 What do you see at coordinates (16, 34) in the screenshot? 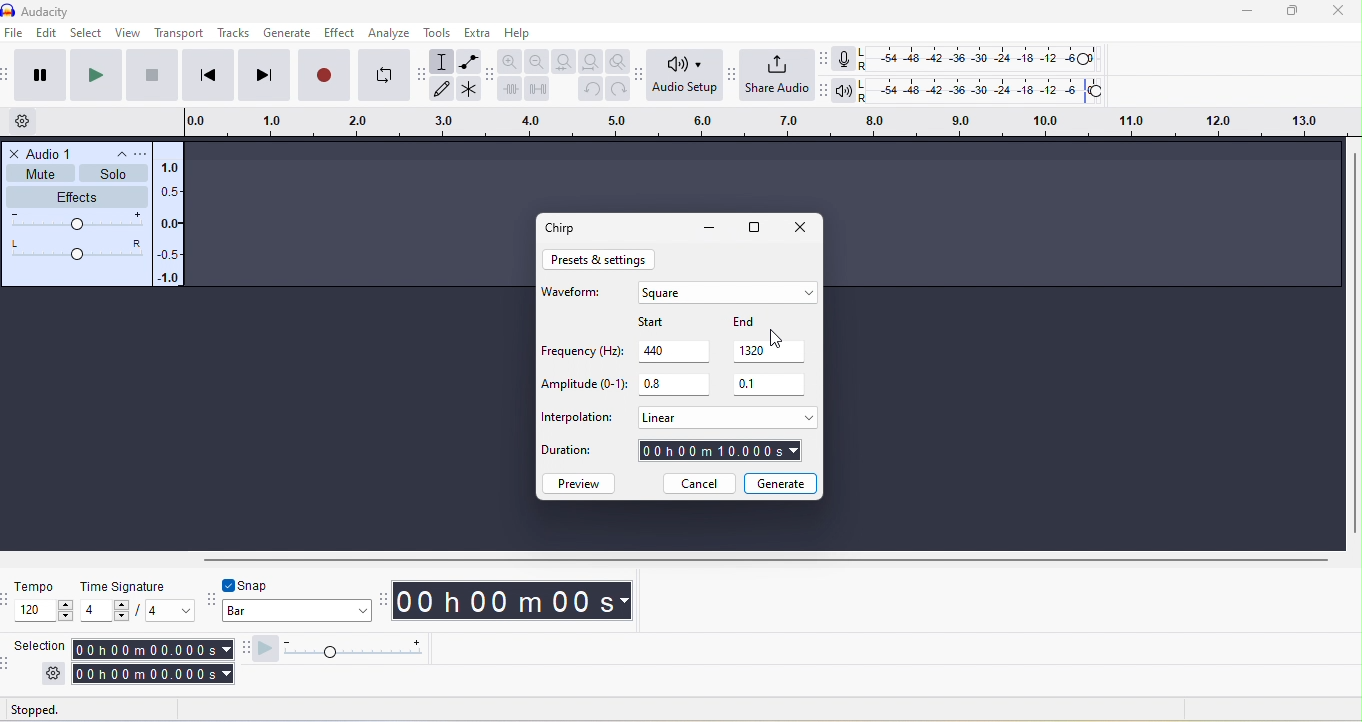
I see `file` at bounding box center [16, 34].